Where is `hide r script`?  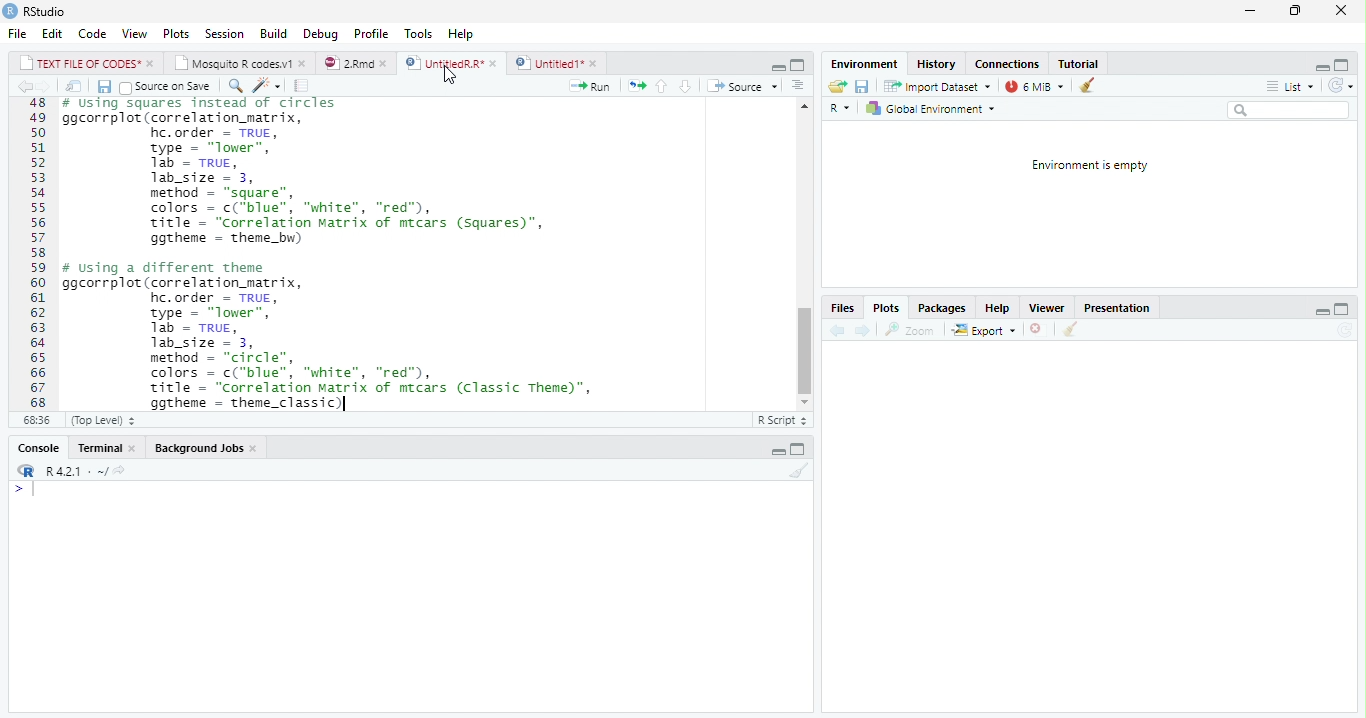 hide r script is located at coordinates (1322, 311).